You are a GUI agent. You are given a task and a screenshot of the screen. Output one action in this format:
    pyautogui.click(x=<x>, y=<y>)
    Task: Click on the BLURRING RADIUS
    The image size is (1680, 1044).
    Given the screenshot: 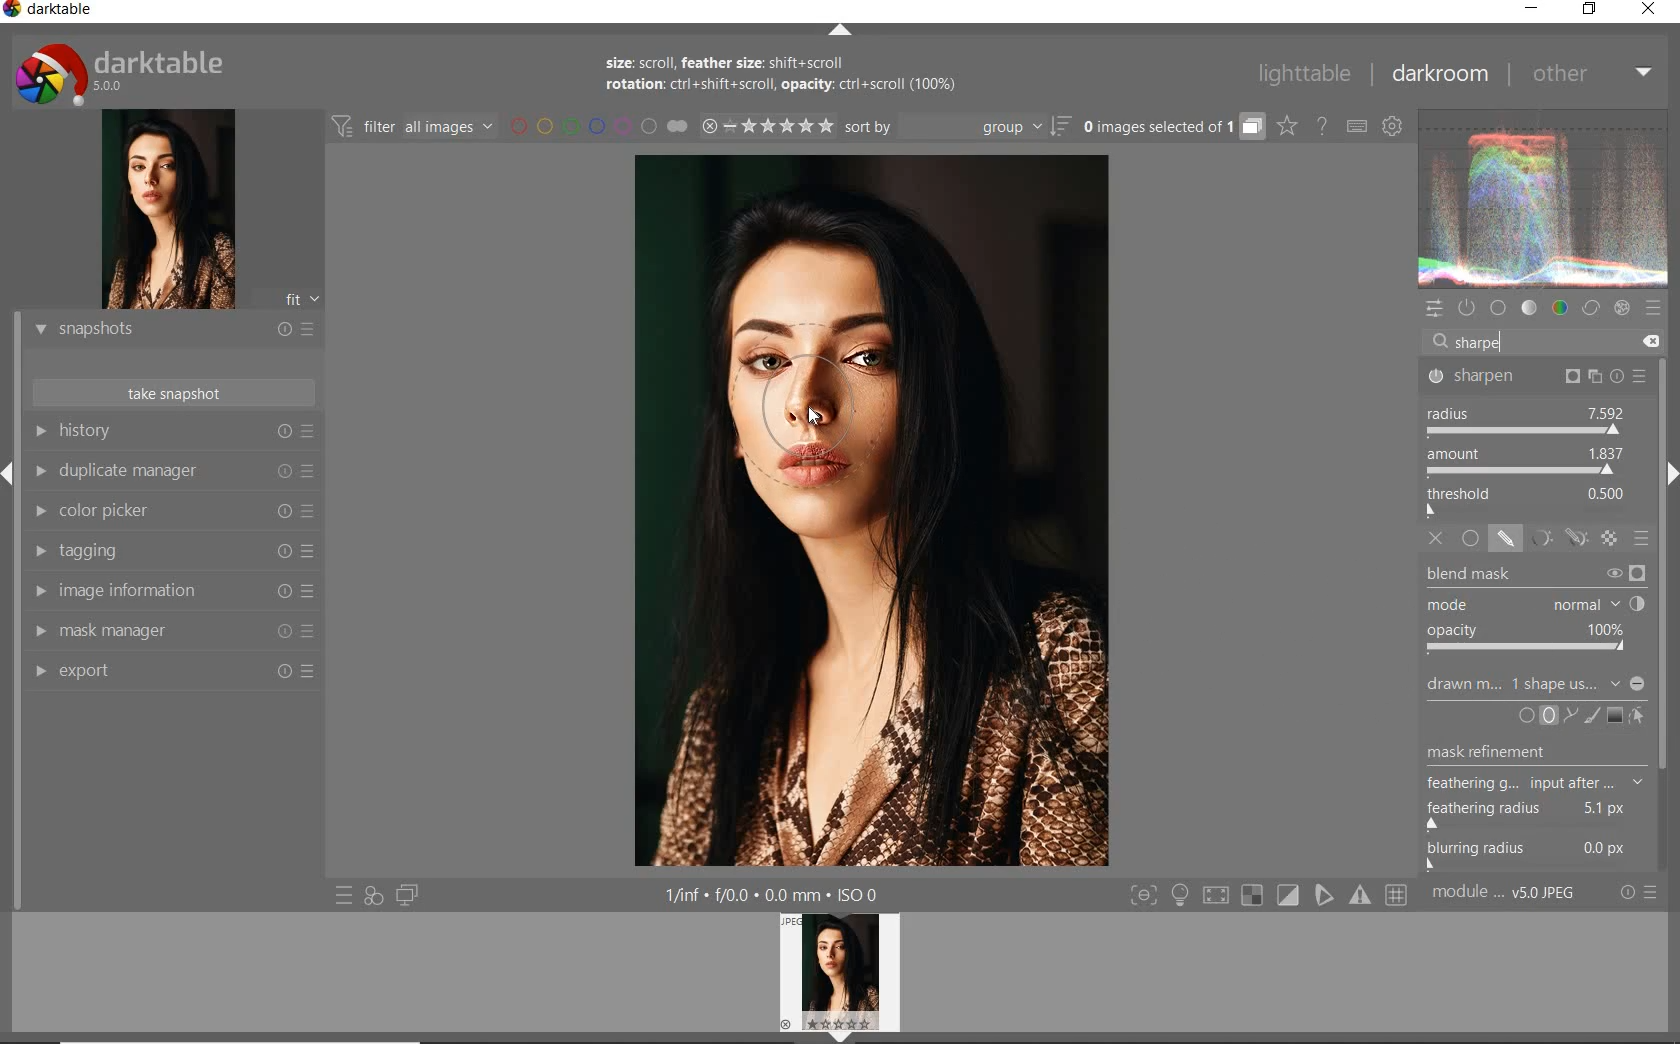 What is the action you would take?
    pyautogui.click(x=1541, y=854)
    